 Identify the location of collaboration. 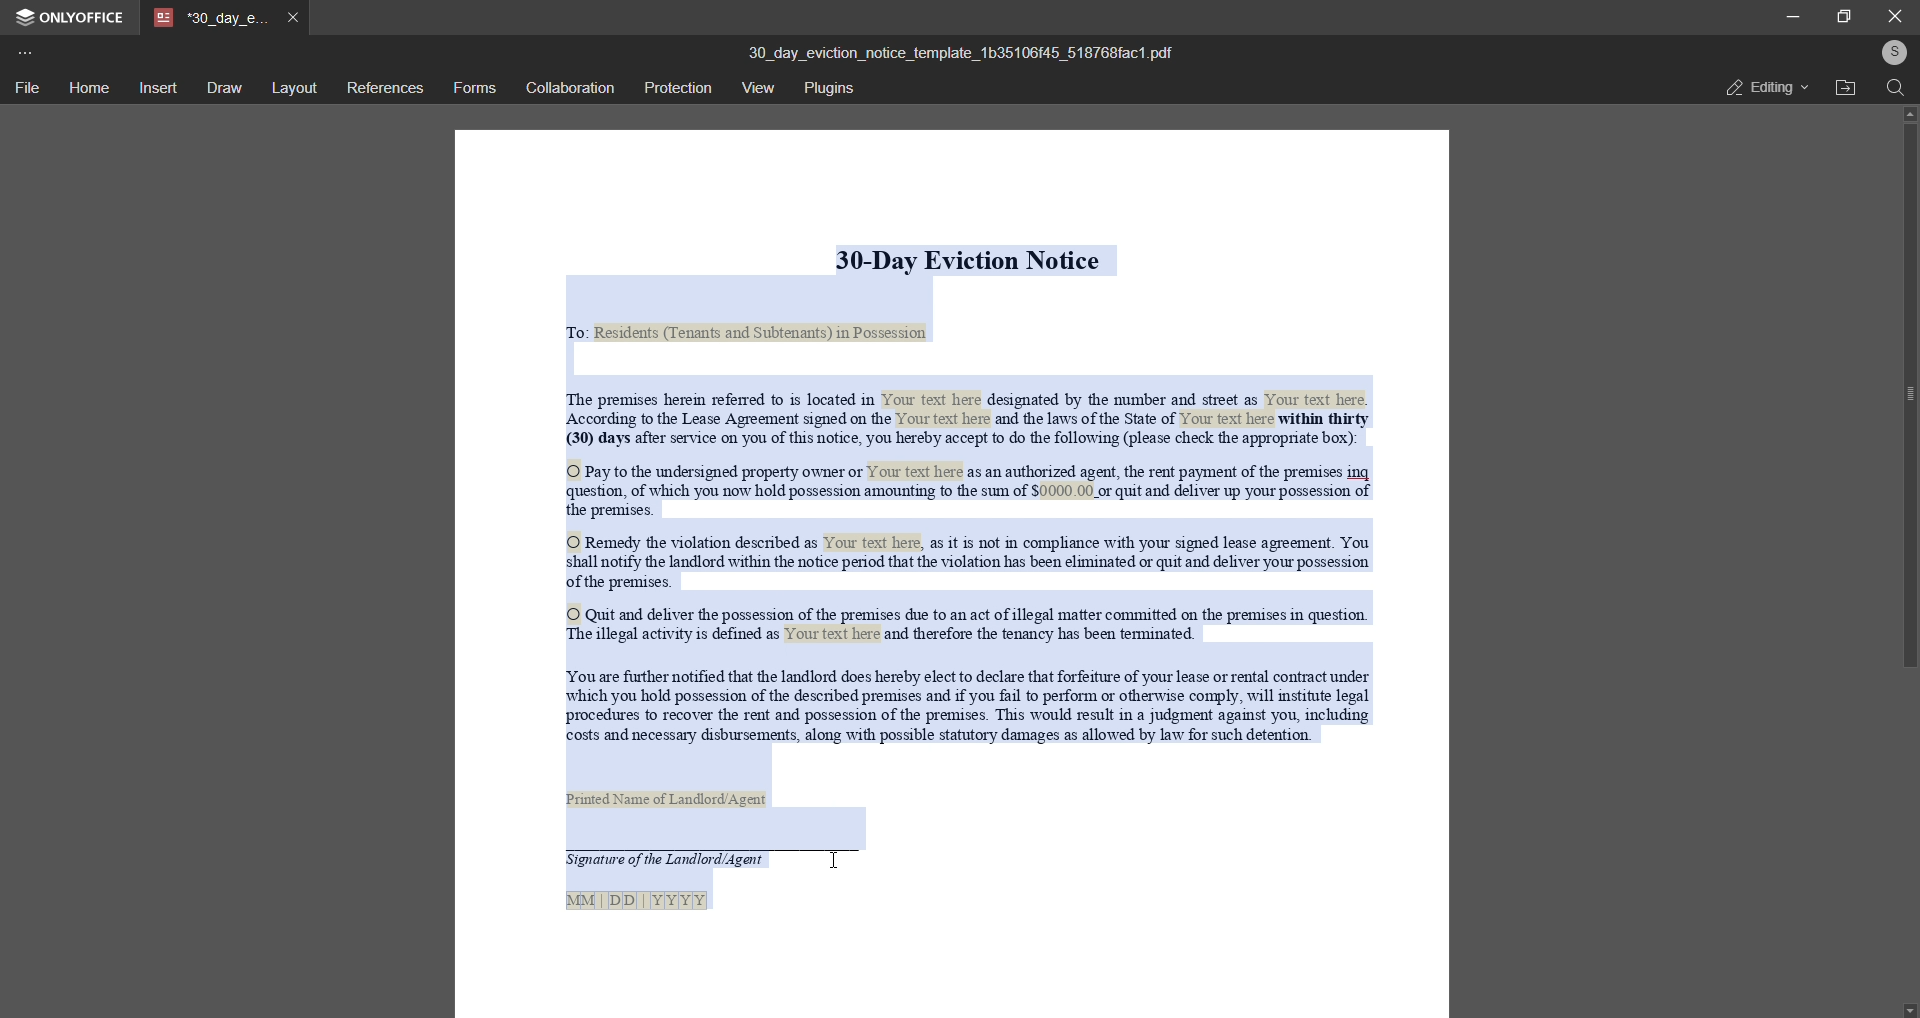
(568, 88).